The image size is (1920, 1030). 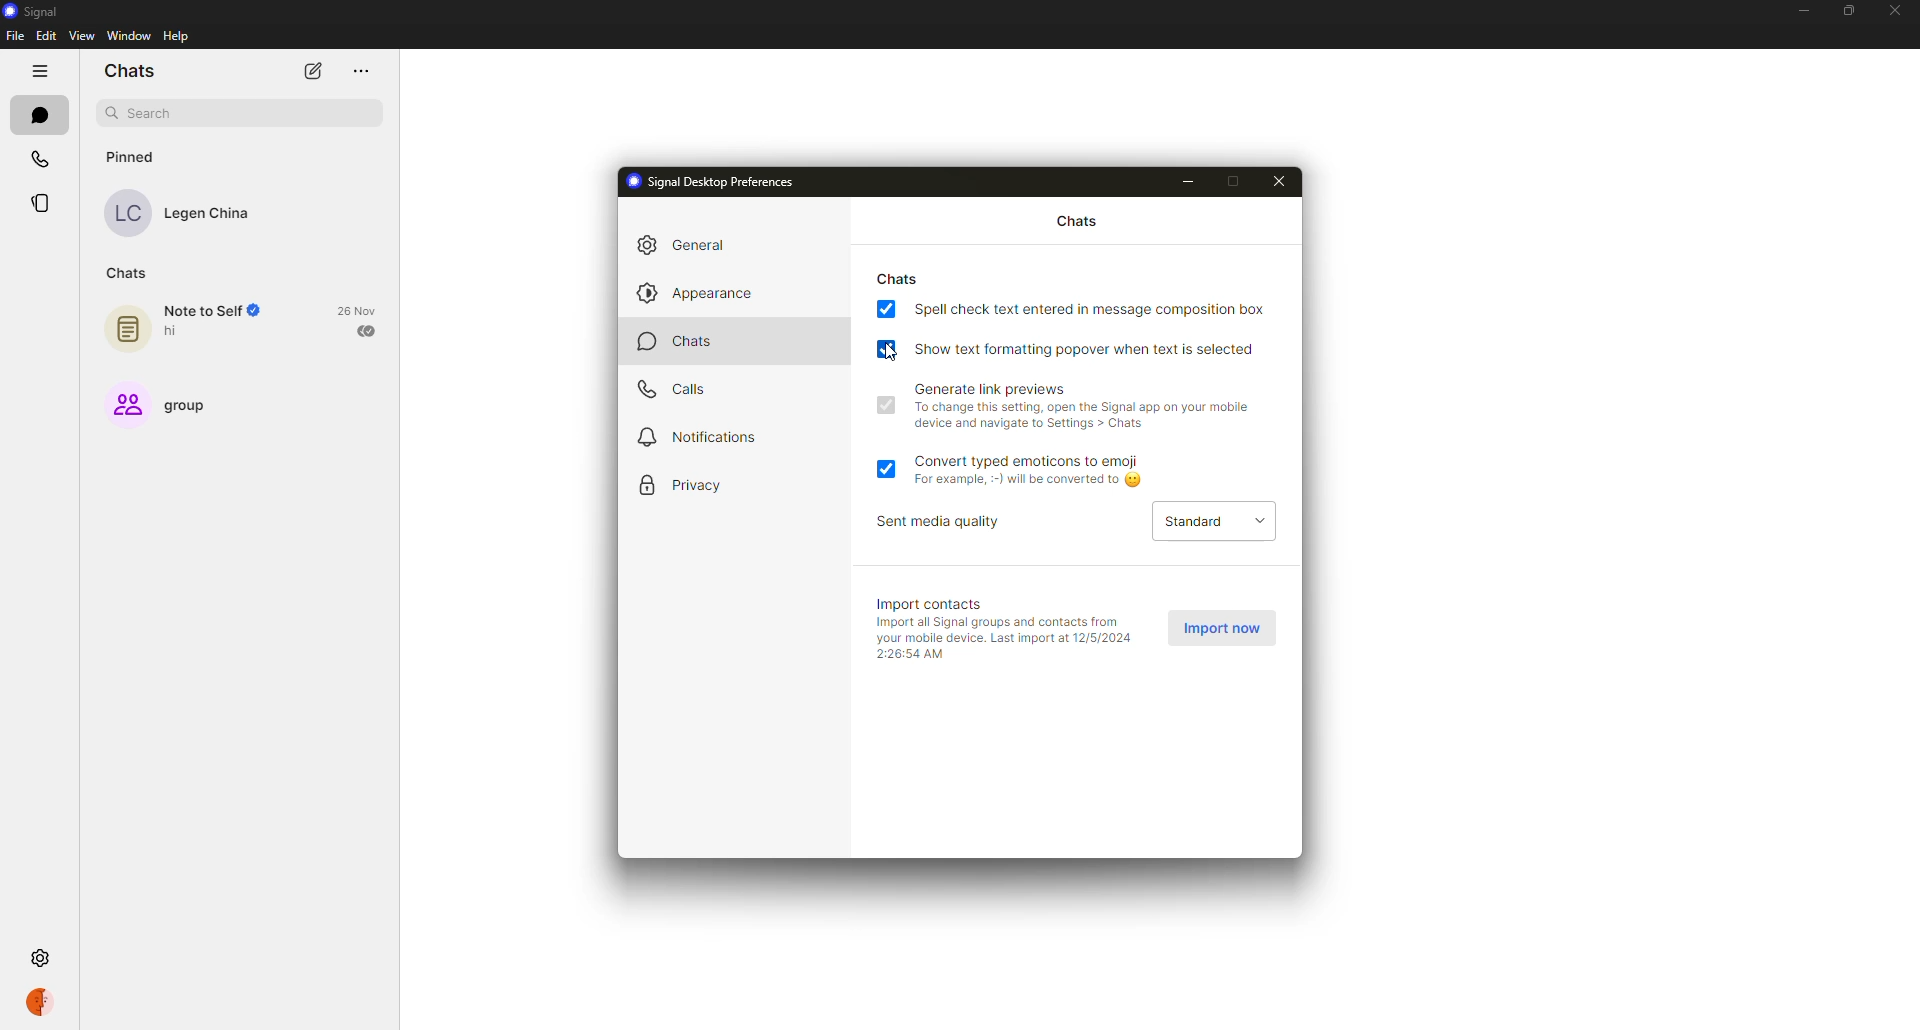 What do you see at coordinates (195, 325) in the screenshot?
I see `note to self` at bounding box center [195, 325].